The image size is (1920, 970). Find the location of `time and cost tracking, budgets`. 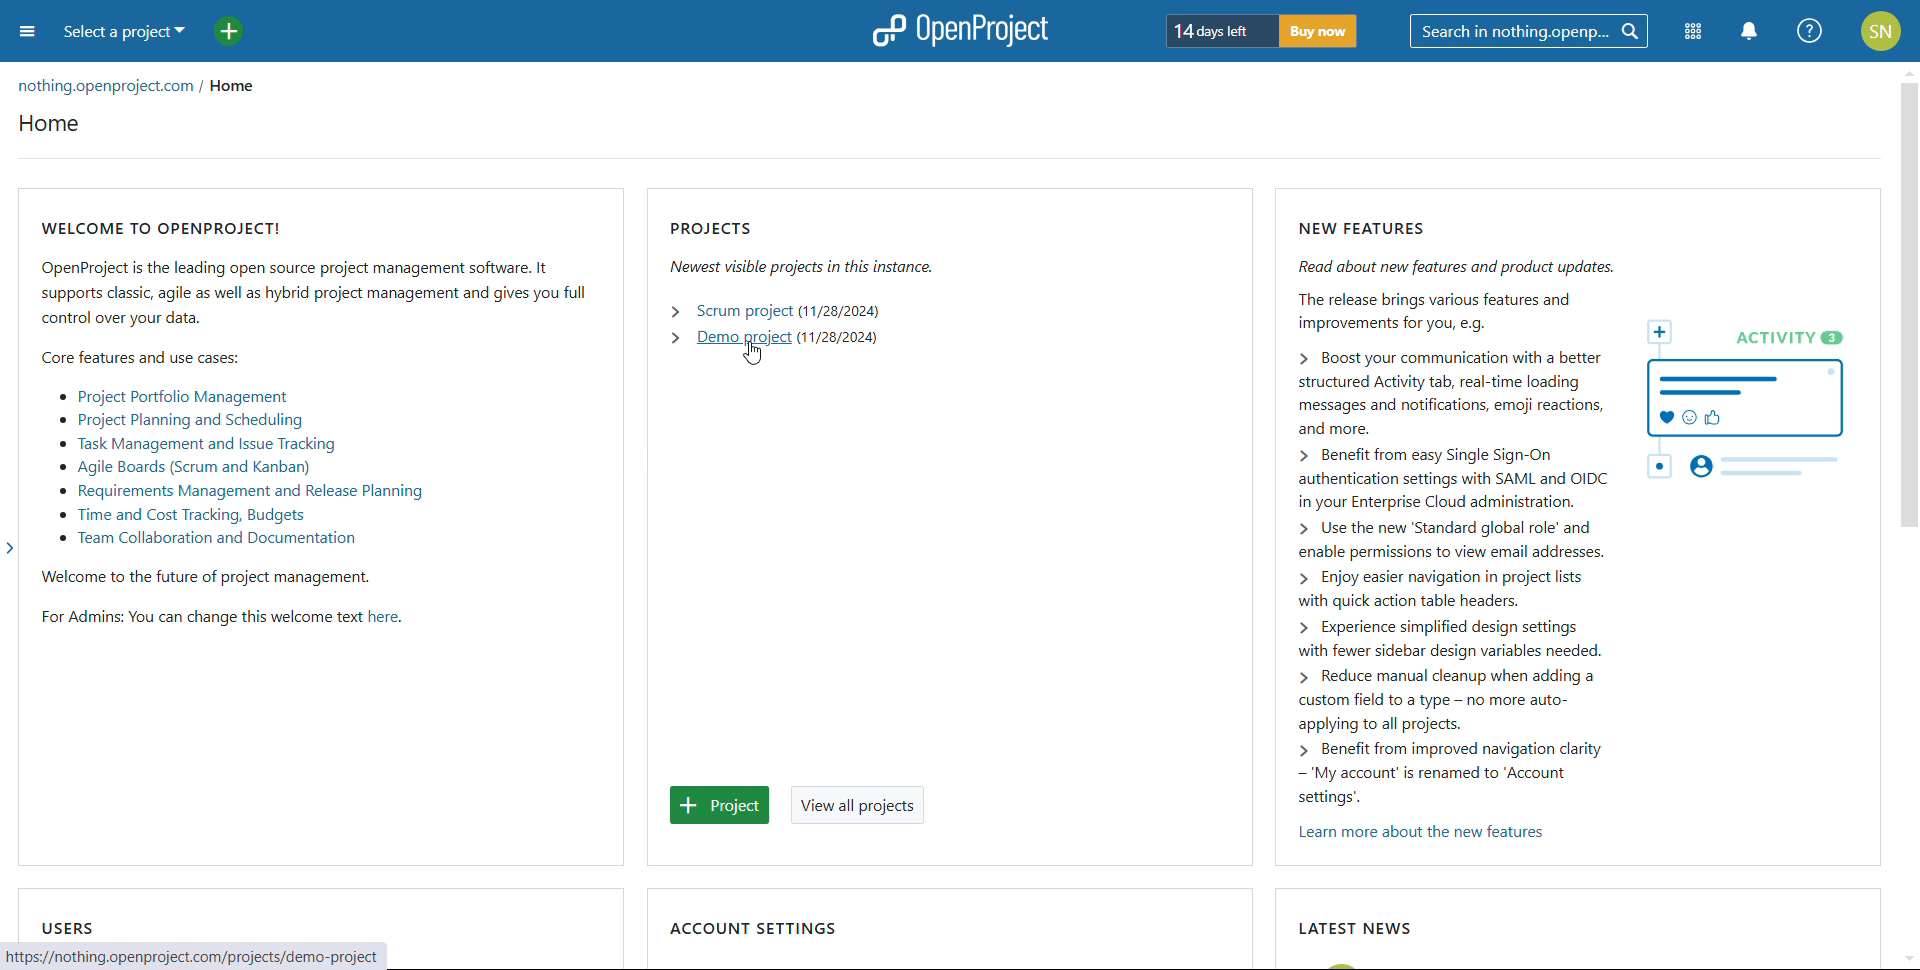

time and cost tracking, budgets is located at coordinates (181, 516).